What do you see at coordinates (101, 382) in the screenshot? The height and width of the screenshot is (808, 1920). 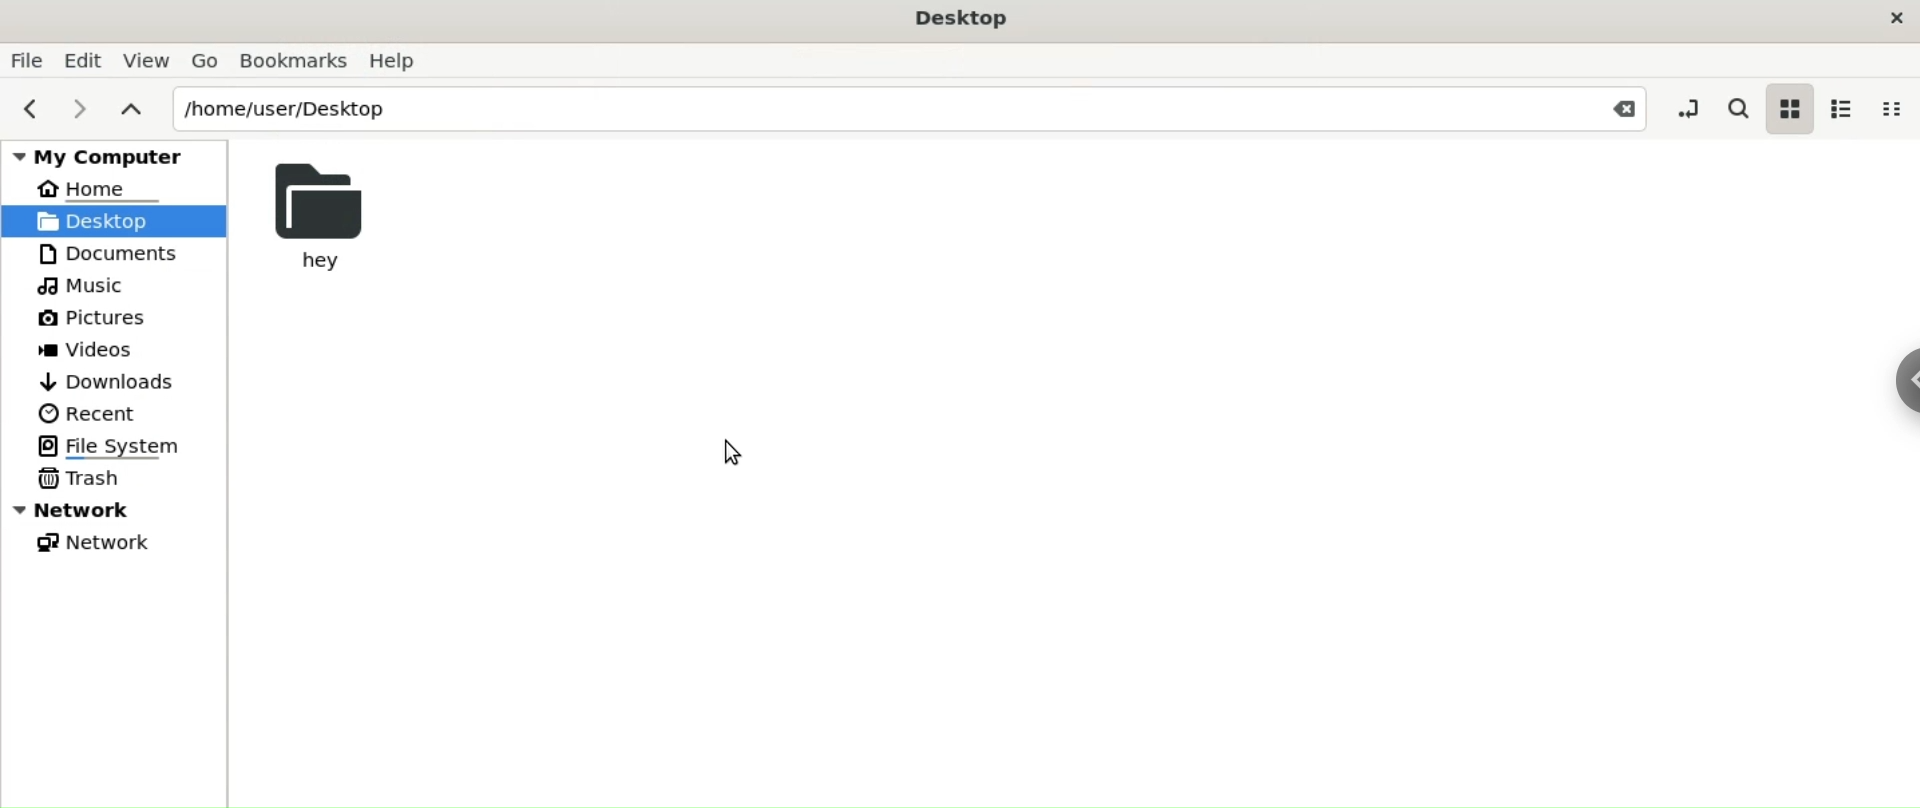 I see `Downloads` at bounding box center [101, 382].